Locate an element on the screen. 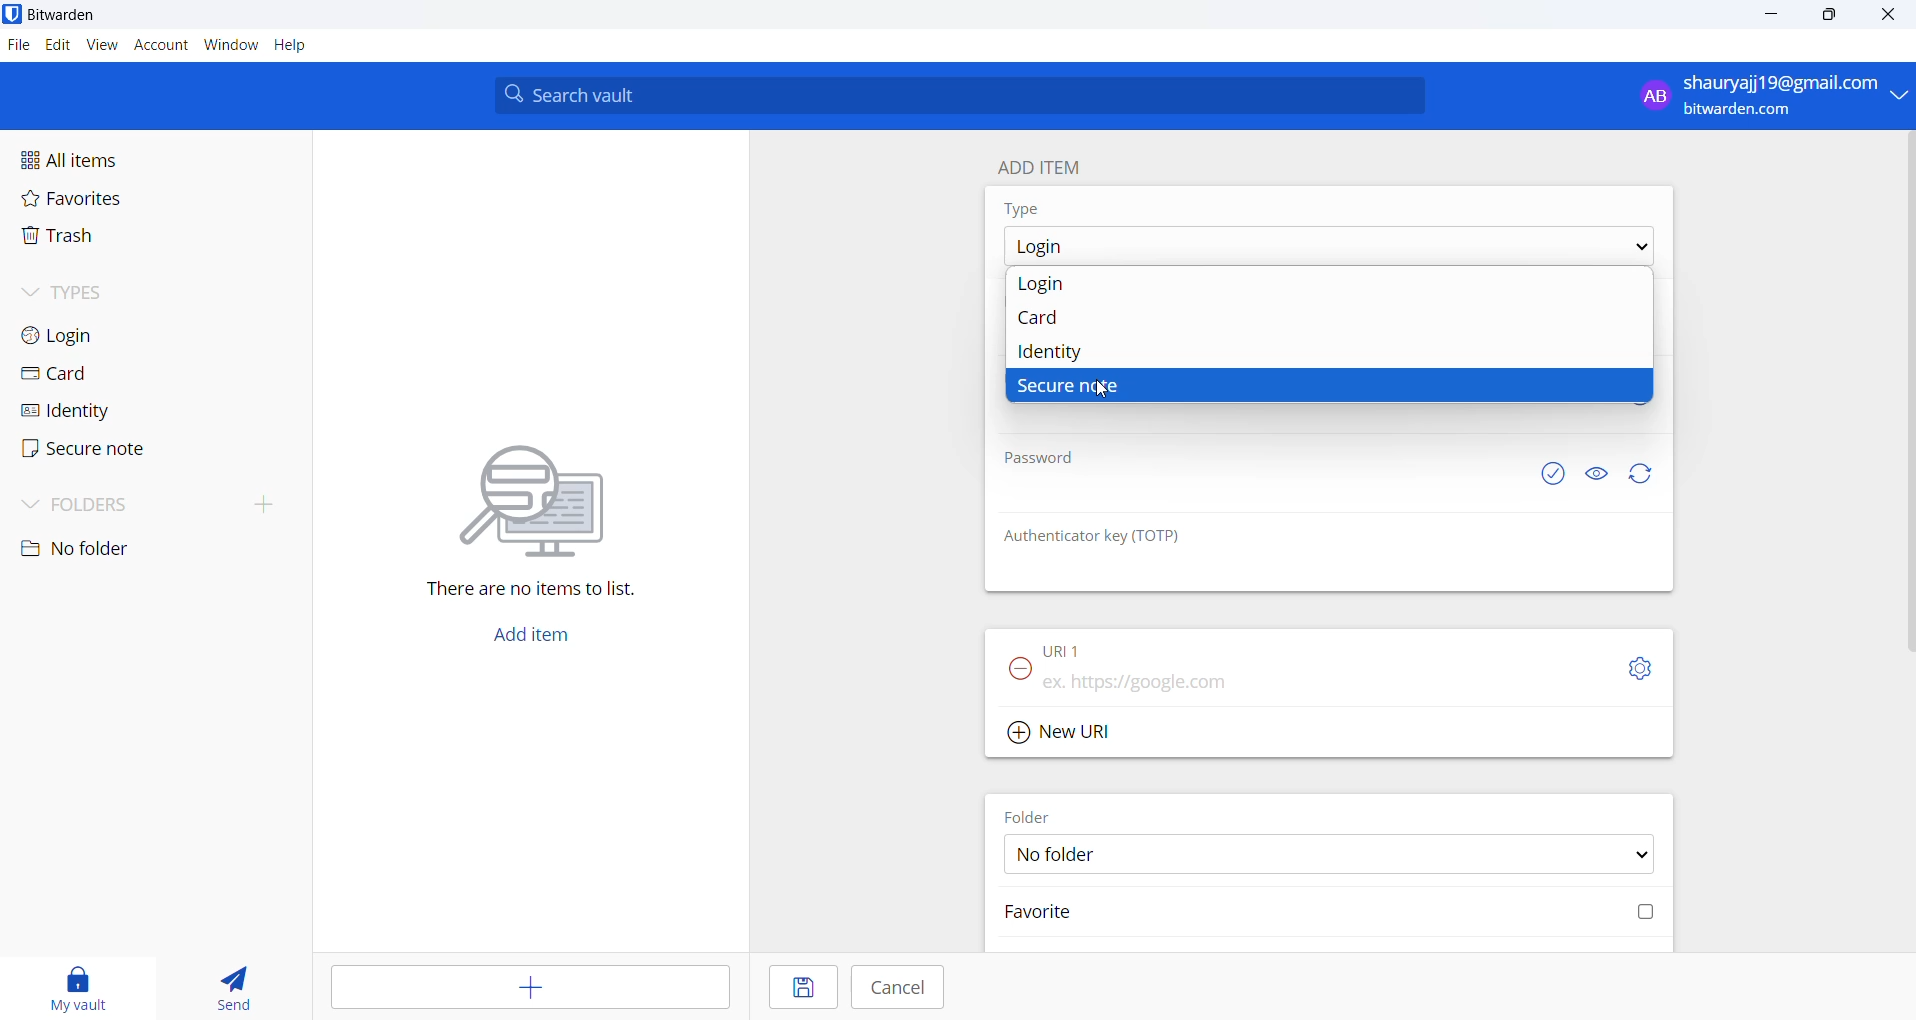  secure note is located at coordinates (108, 453).